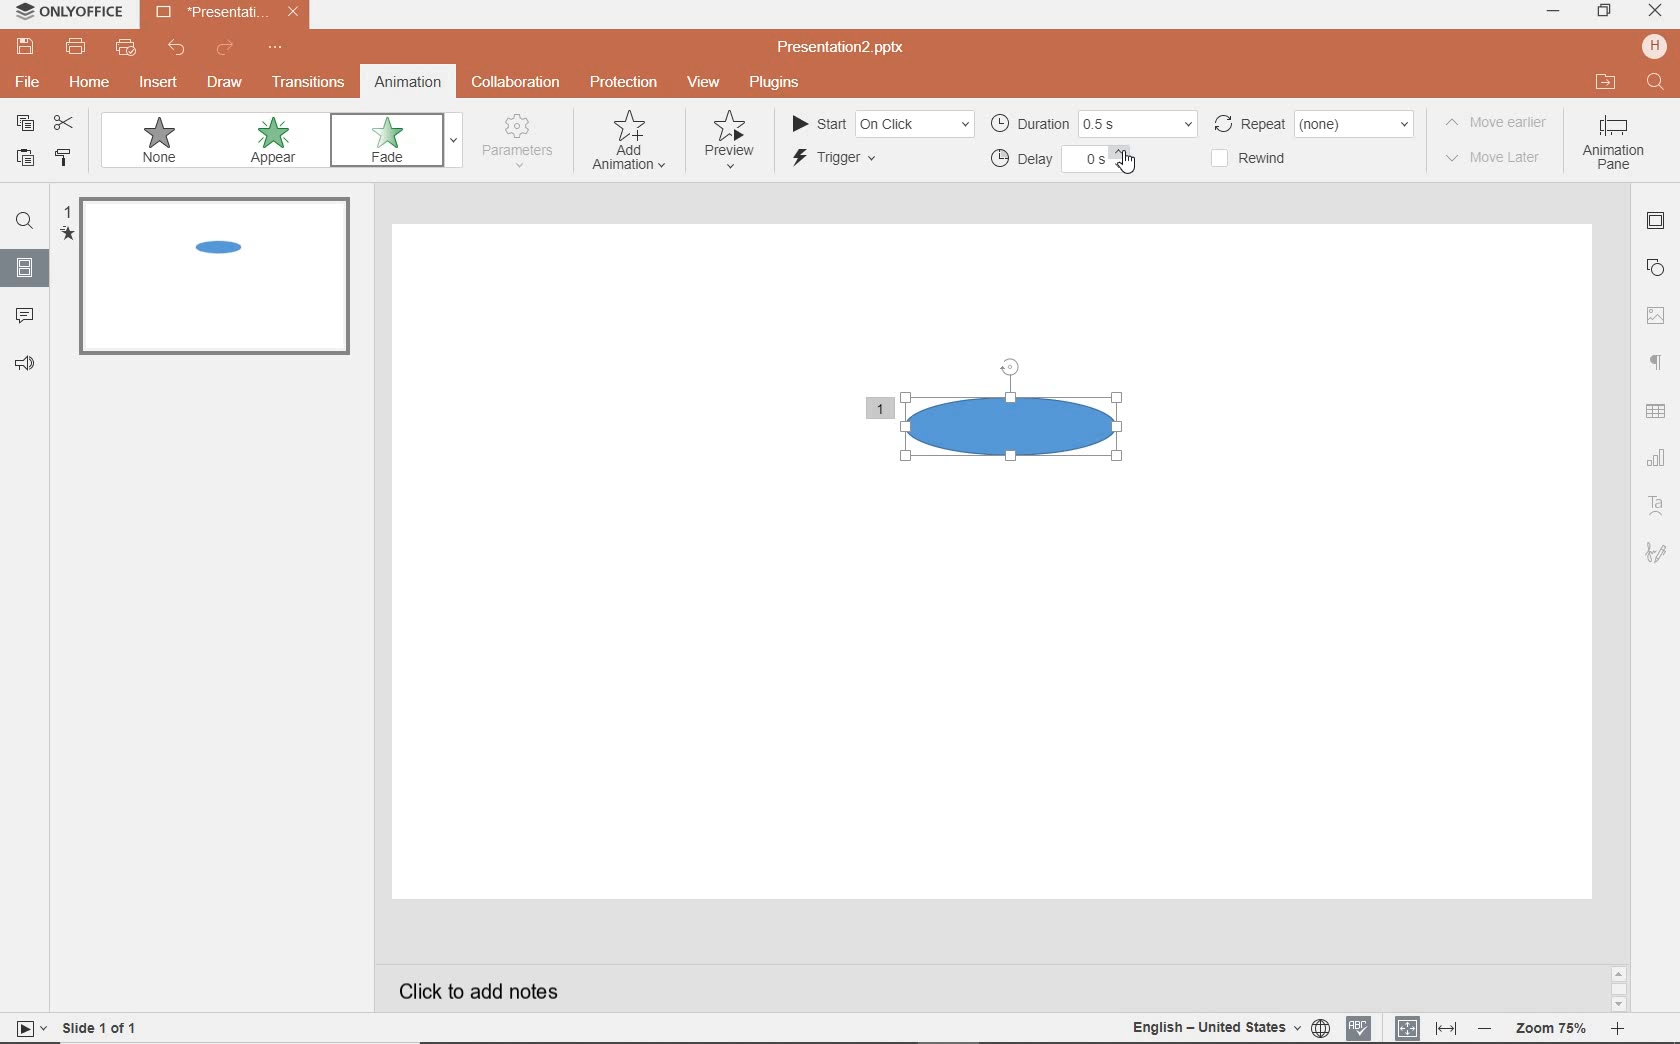 The image size is (1680, 1044). What do you see at coordinates (28, 316) in the screenshot?
I see `comments` at bounding box center [28, 316].